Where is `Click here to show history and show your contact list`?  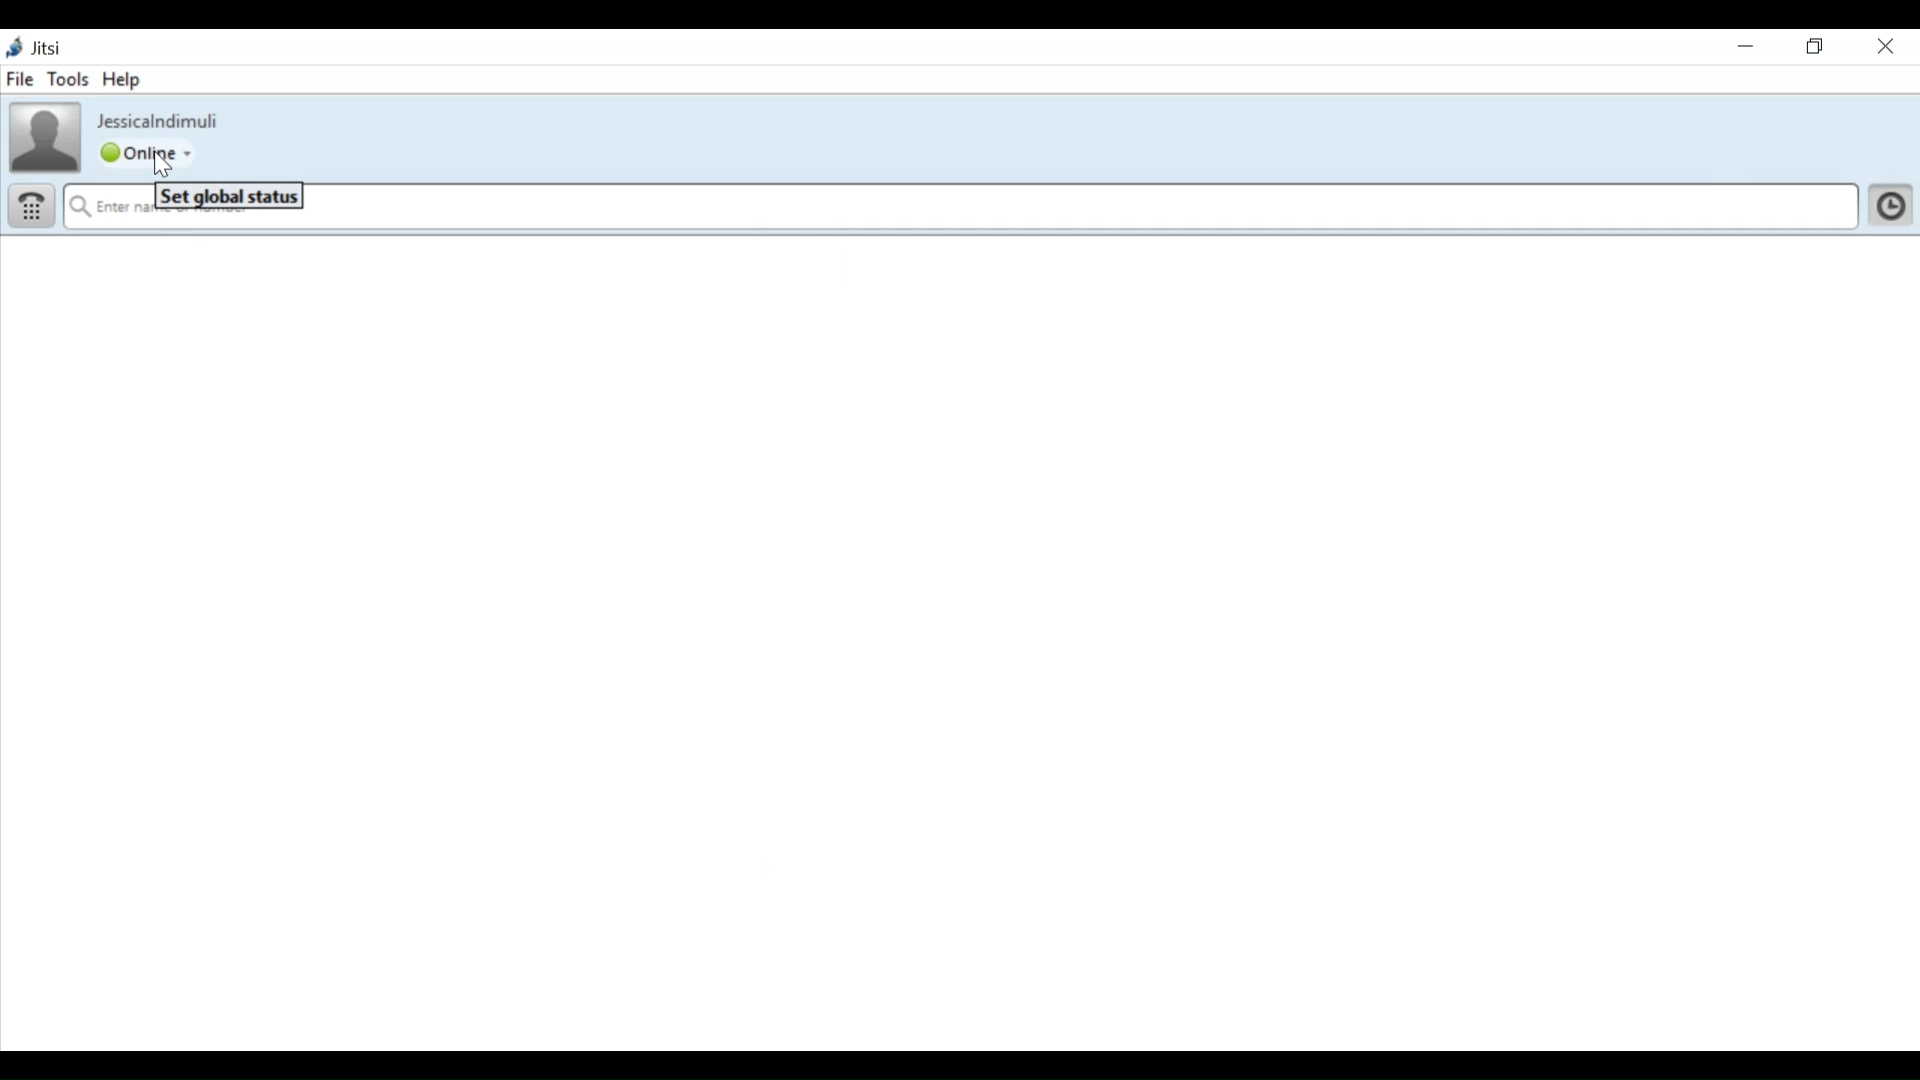
Click here to show history and show your contact list is located at coordinates (1891, 204).